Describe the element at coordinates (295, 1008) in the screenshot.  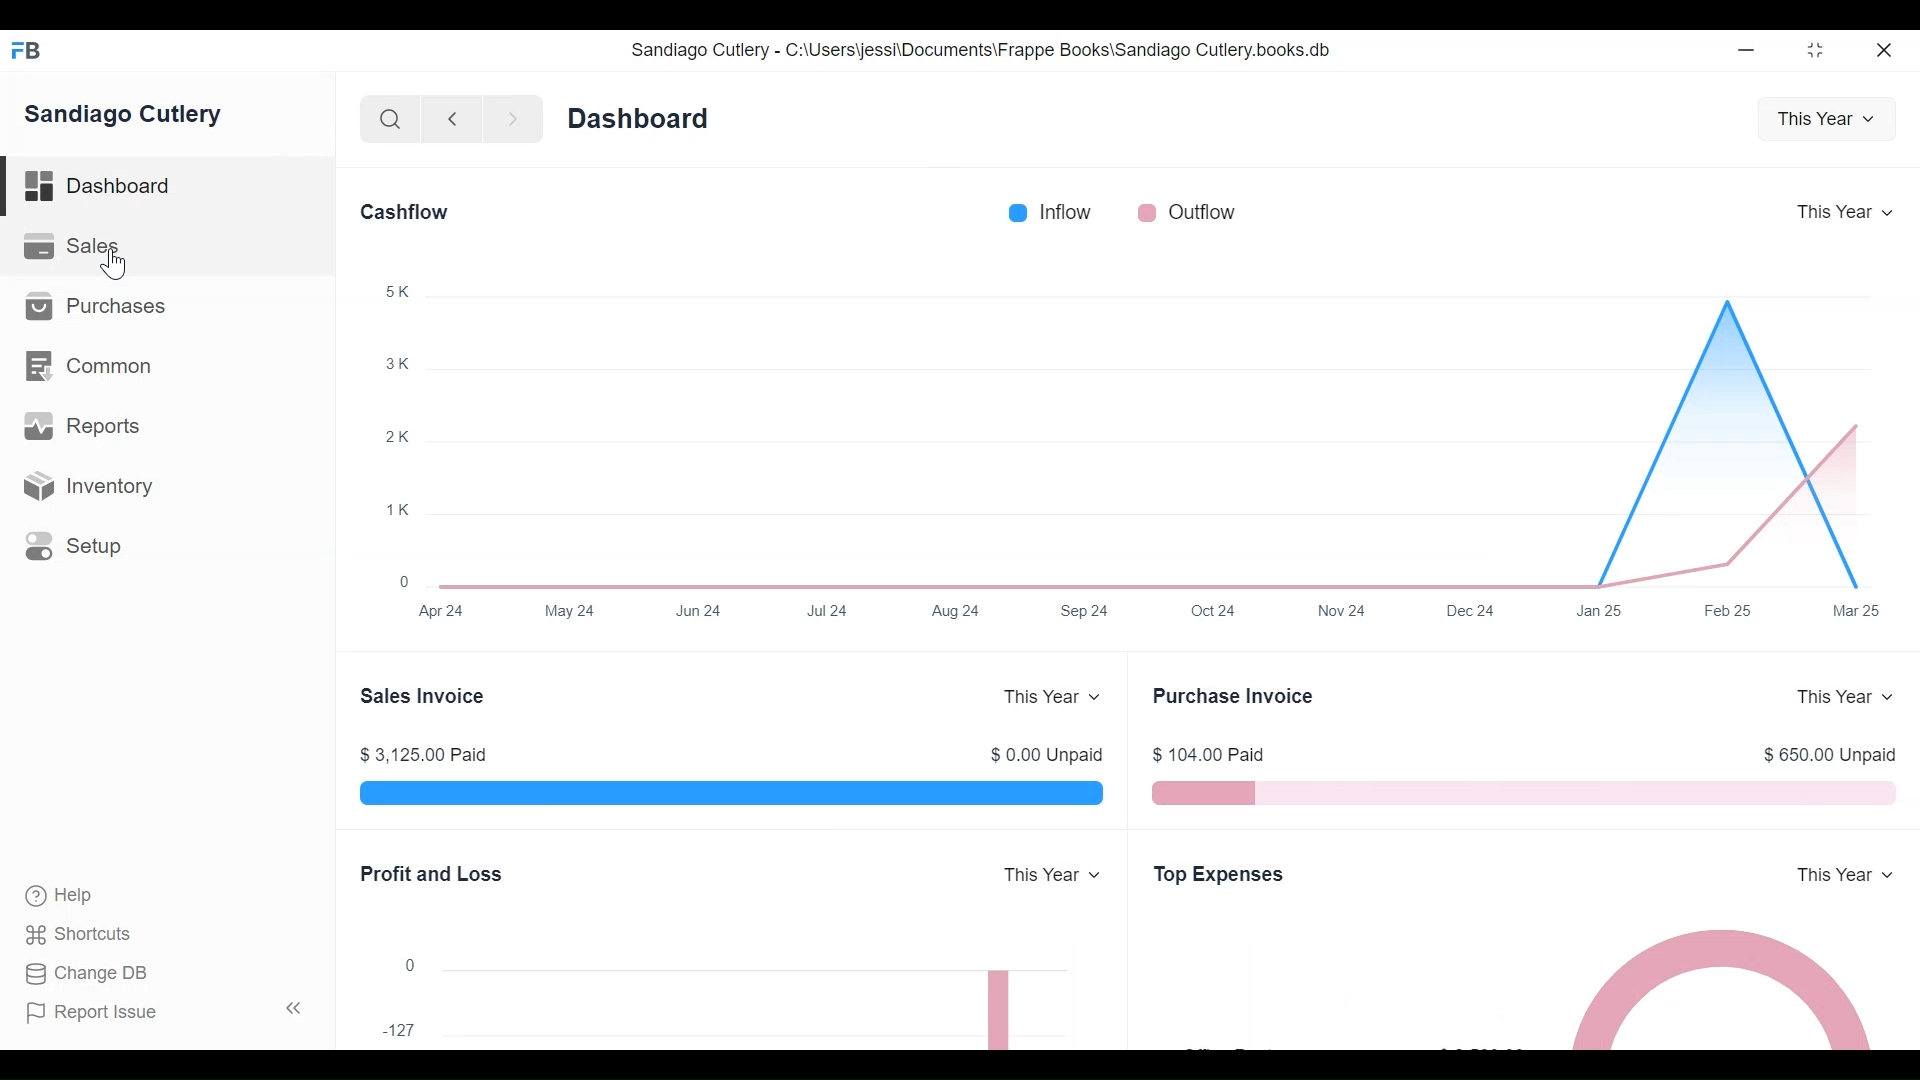
I see `Hide sidebar` at that location.